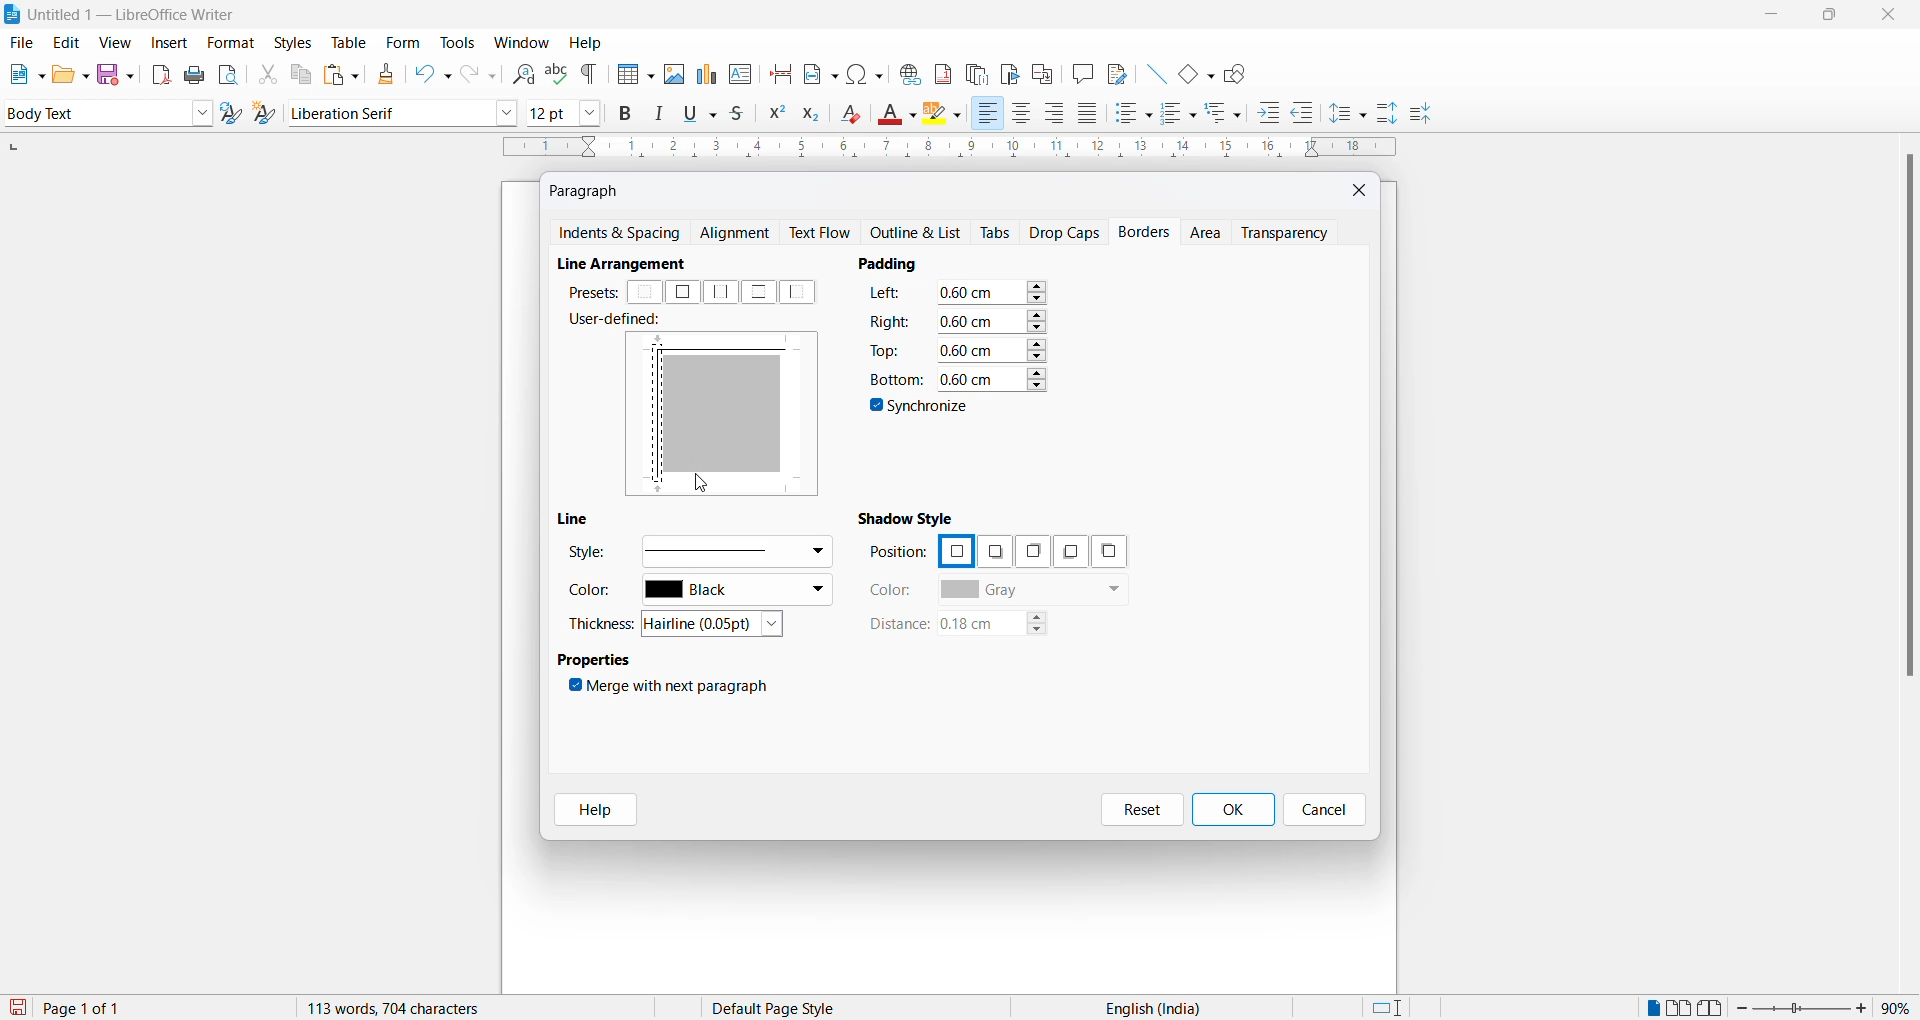  I want to click on font size, so click(549, 112).